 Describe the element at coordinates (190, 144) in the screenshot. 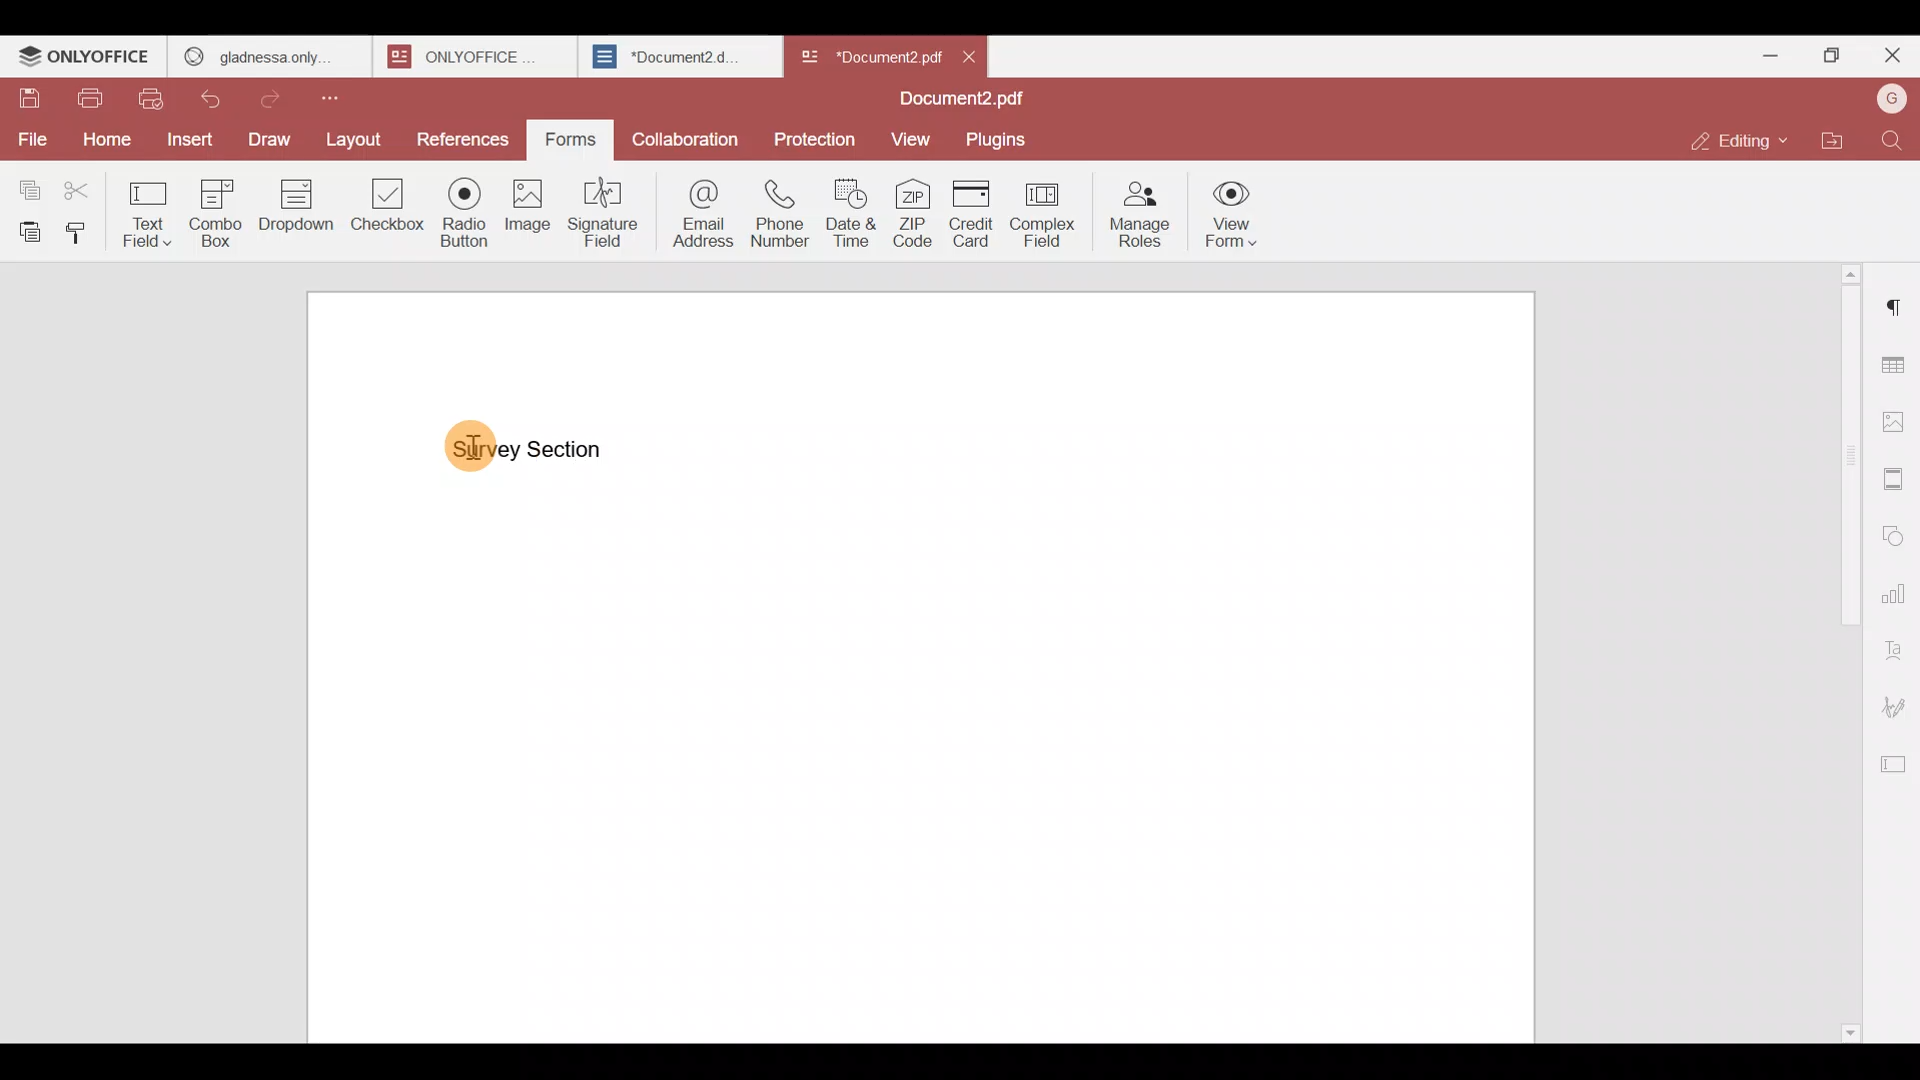

I see `Insert` at that location.